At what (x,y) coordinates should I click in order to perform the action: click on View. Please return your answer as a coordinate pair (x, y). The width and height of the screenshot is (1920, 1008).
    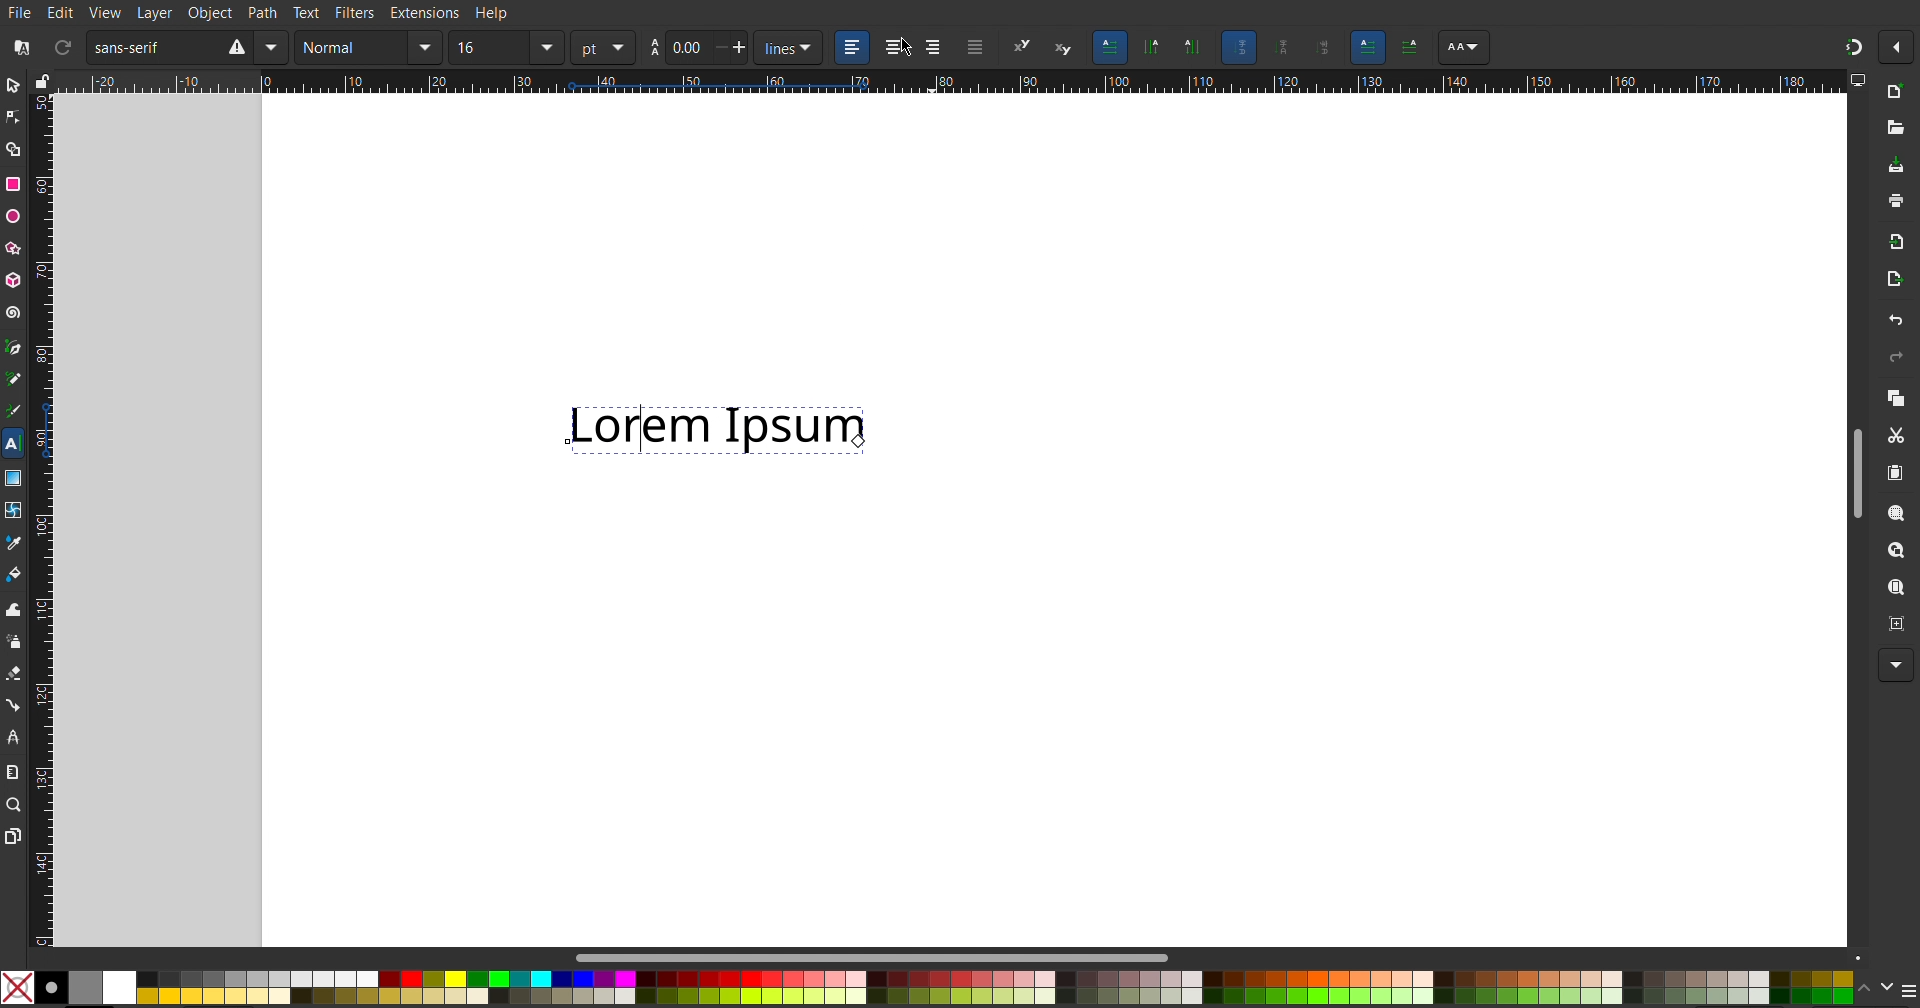
    Looking at the image, I should click on (104, 13).